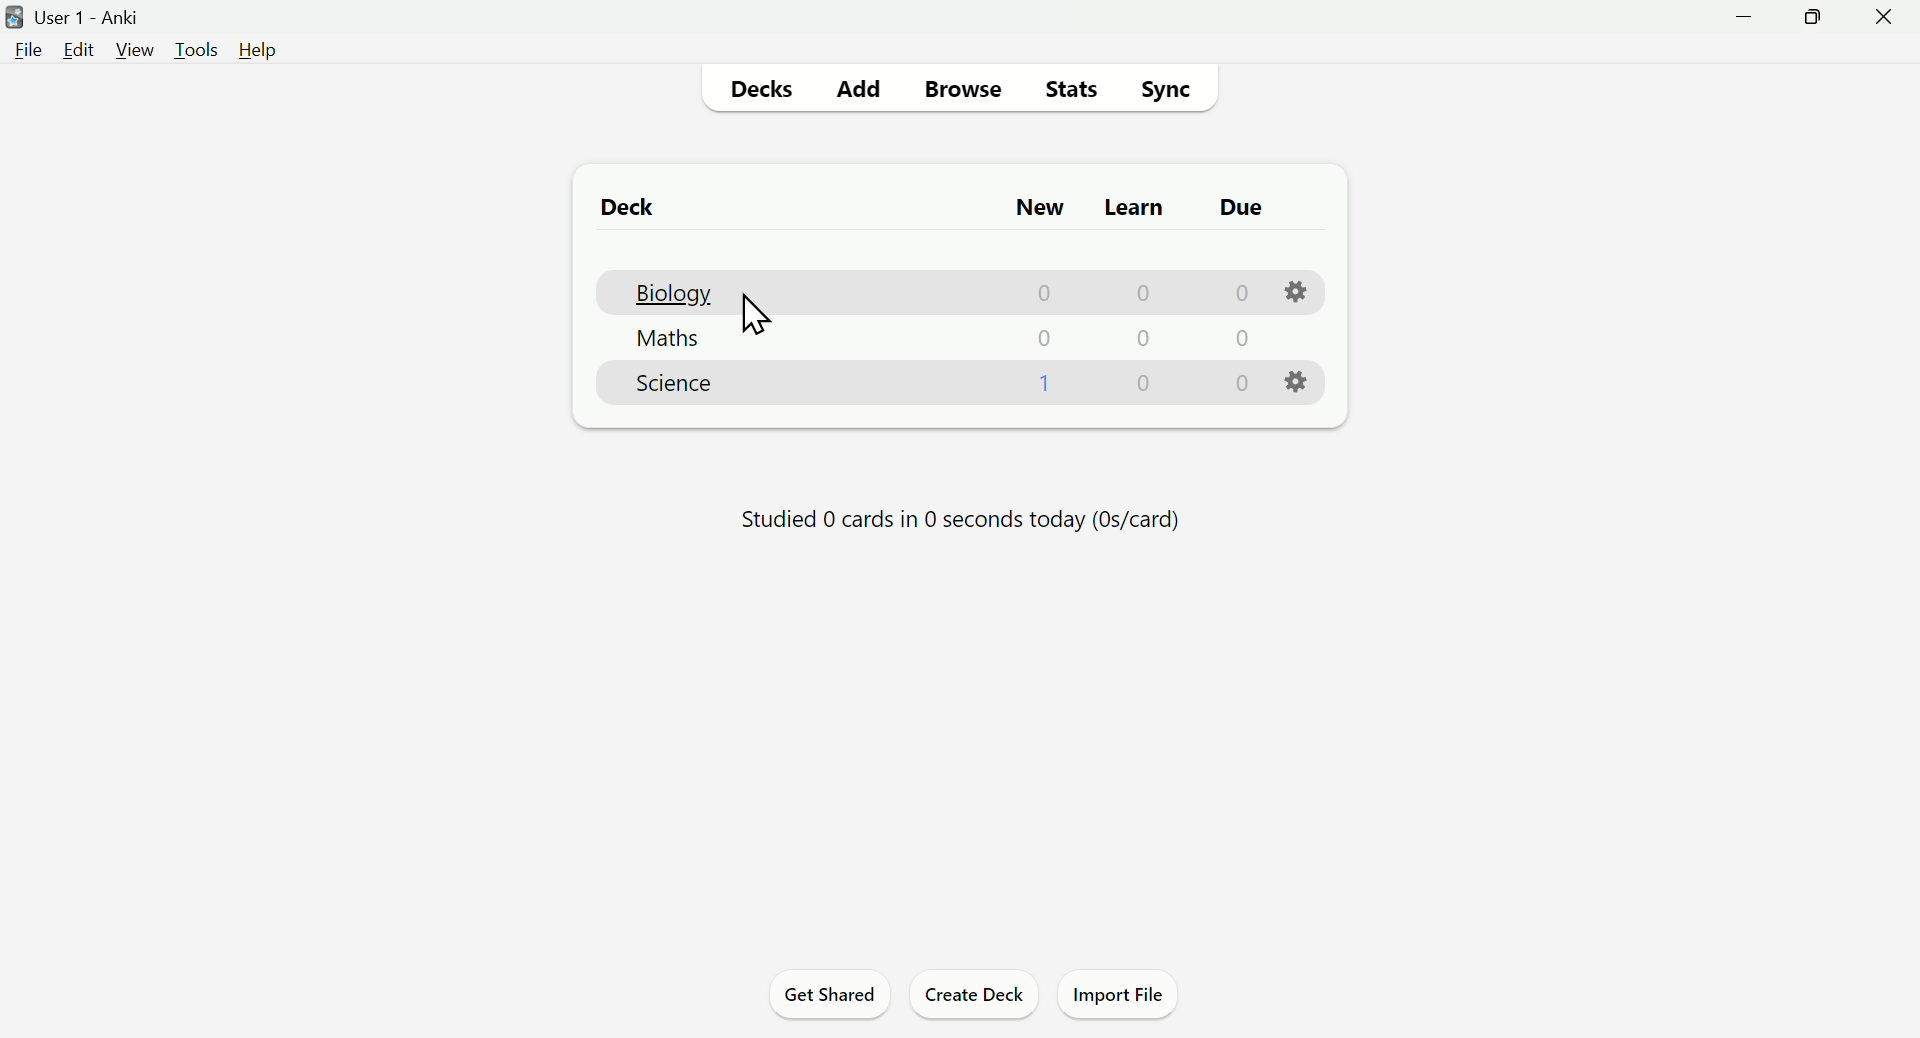 Image resolution: width=1920 pixels, height=1038 pixels. What do you see at coordinates (1142, 291) in the screenshot?
I see `0` at bounding box center [1142, 291].